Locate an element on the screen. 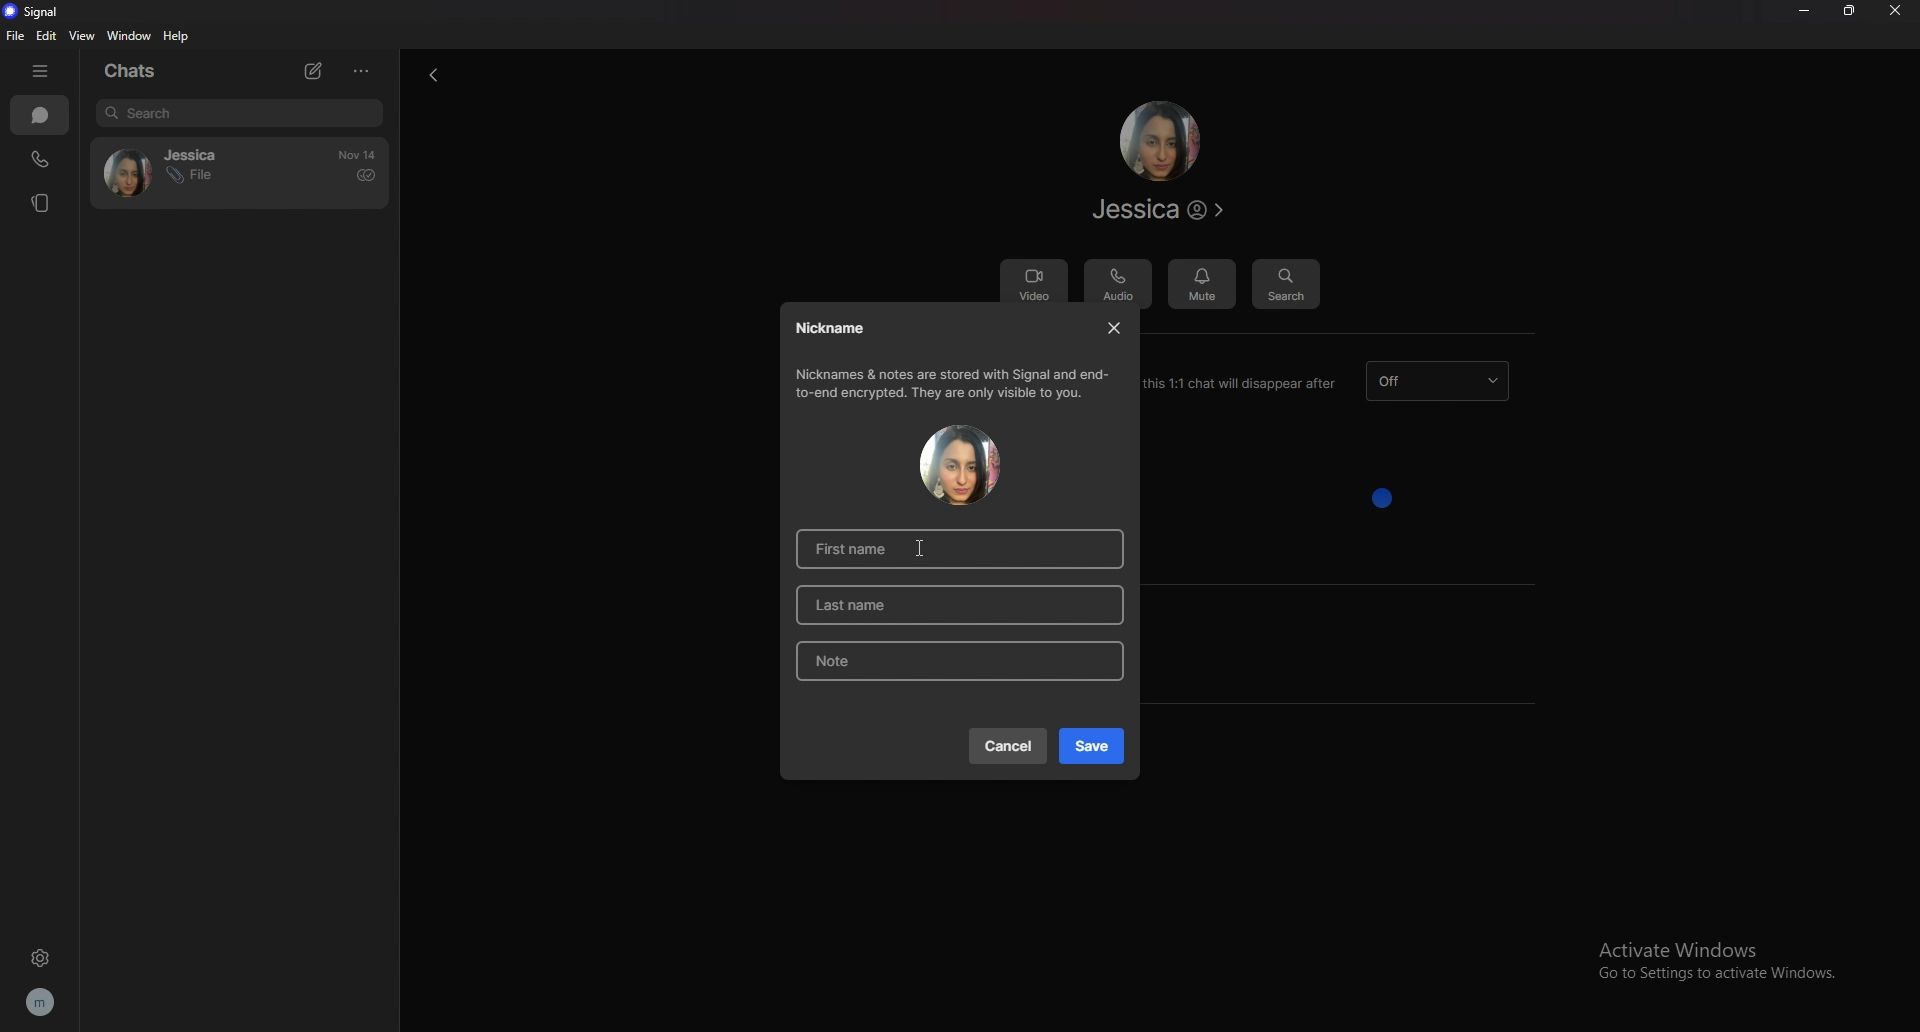 The image size is (1920, 1032). contact info is located at coordinates (1157, 209).